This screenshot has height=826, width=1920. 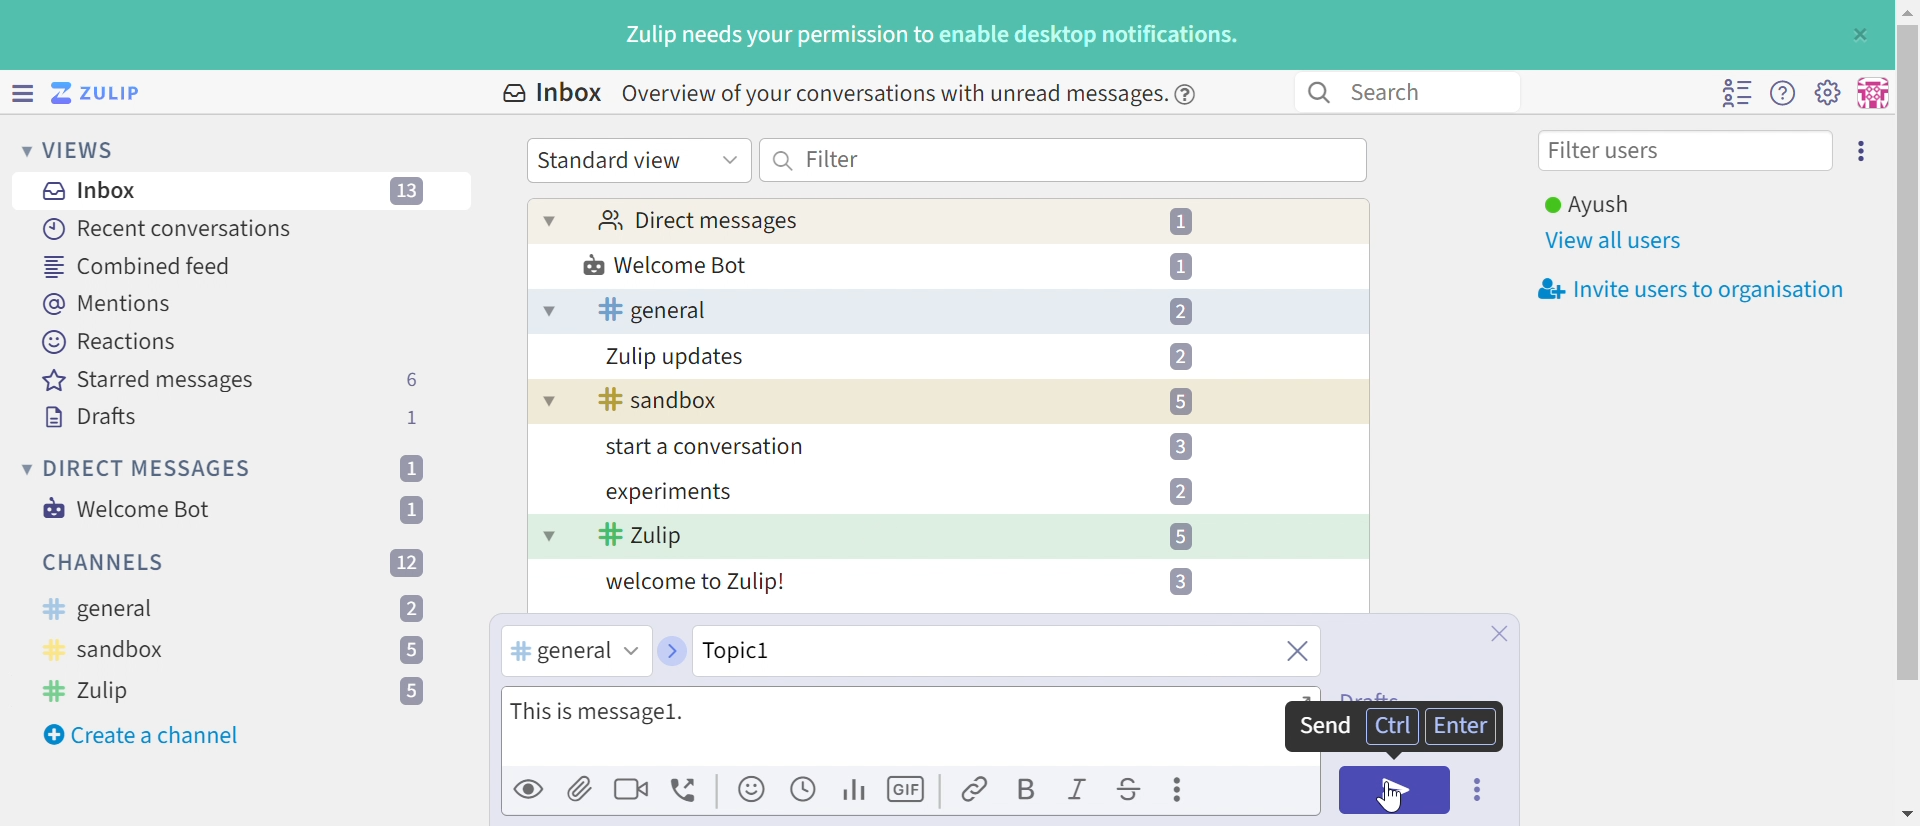 I want to click on Drop Down, so click(x=545, y=404).